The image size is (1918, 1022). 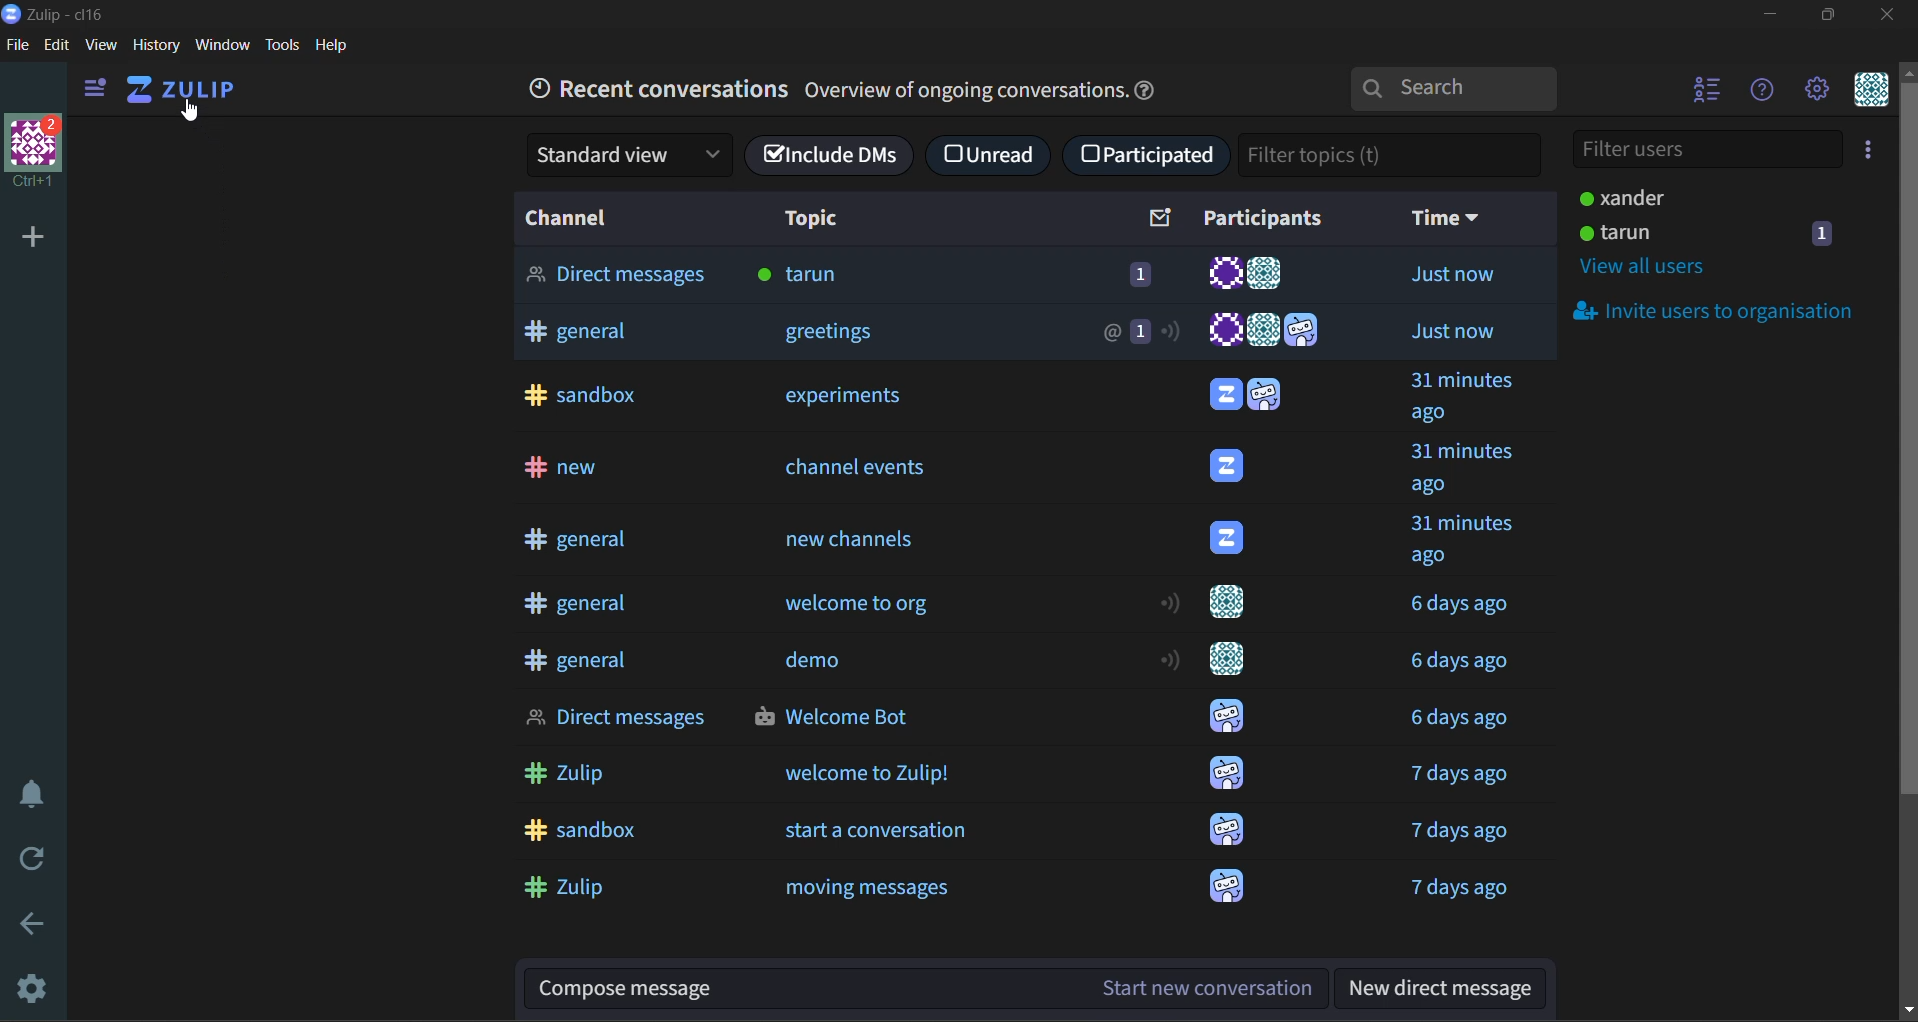 What do you see at coordinates (1150, 154) in the screenshot?
I see `participated` at bounding box center [1150, 154].